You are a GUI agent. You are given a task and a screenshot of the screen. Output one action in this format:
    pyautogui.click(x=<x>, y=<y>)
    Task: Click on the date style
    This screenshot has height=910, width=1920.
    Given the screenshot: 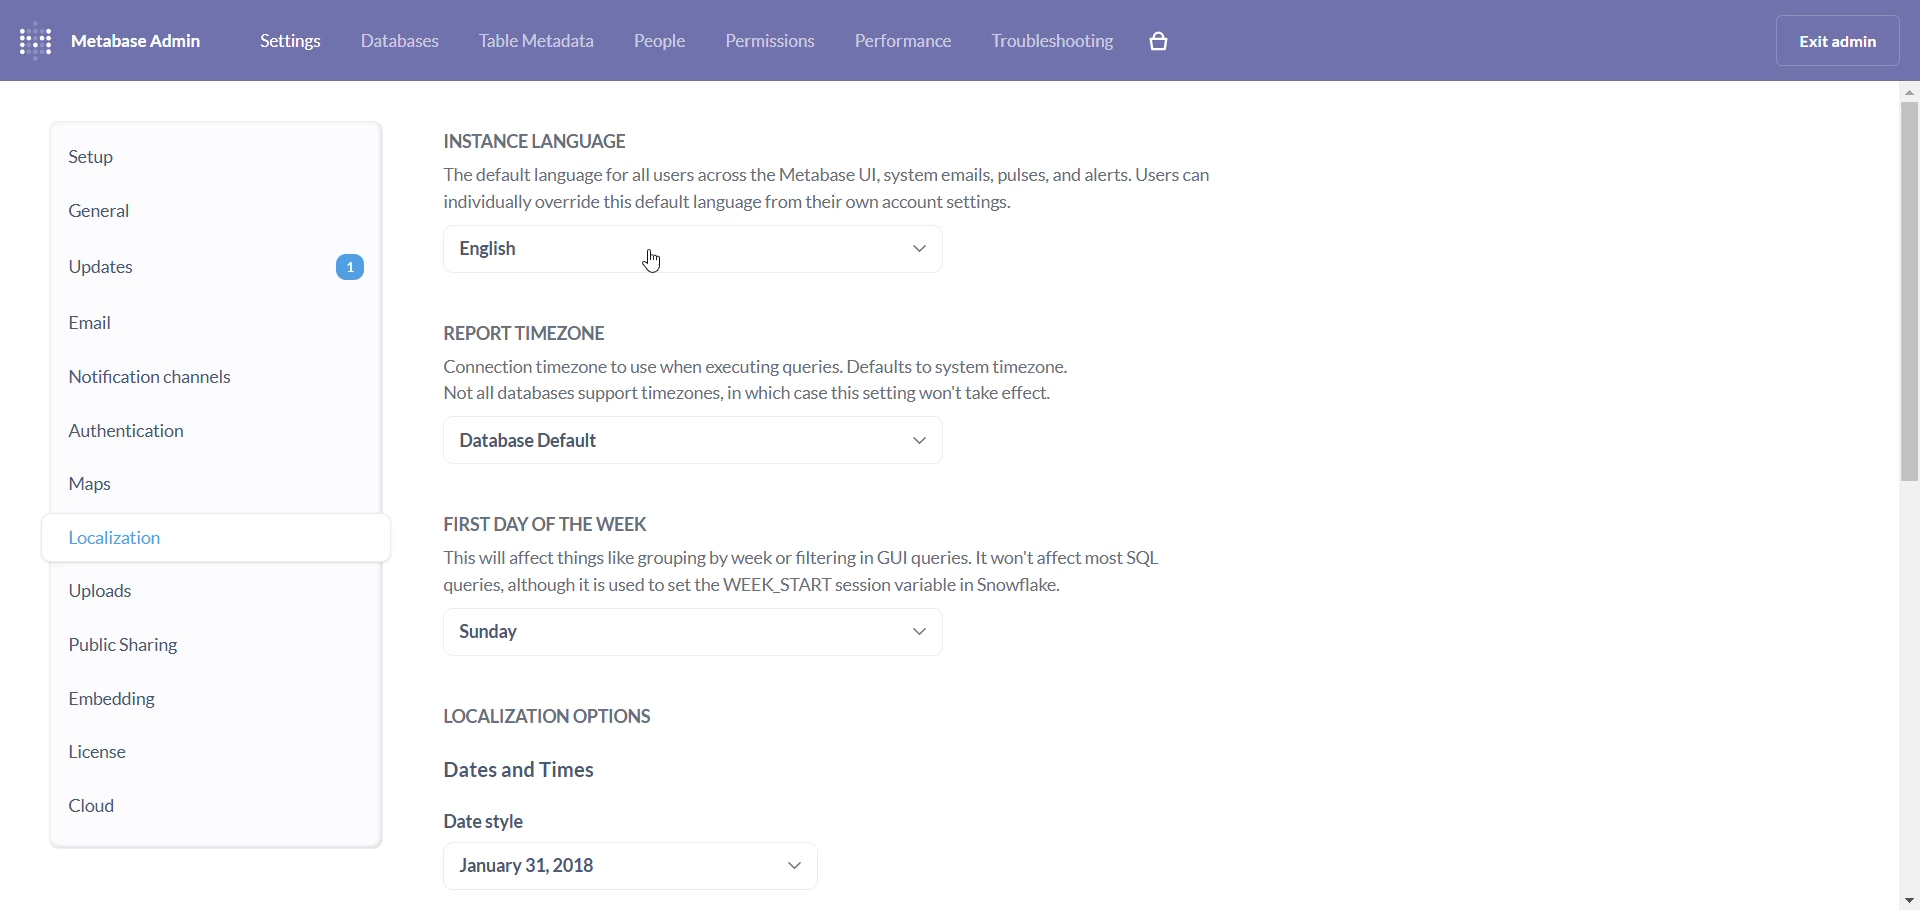 What is the action you would take?
    pyautogui.click(x=557, y=823)
    